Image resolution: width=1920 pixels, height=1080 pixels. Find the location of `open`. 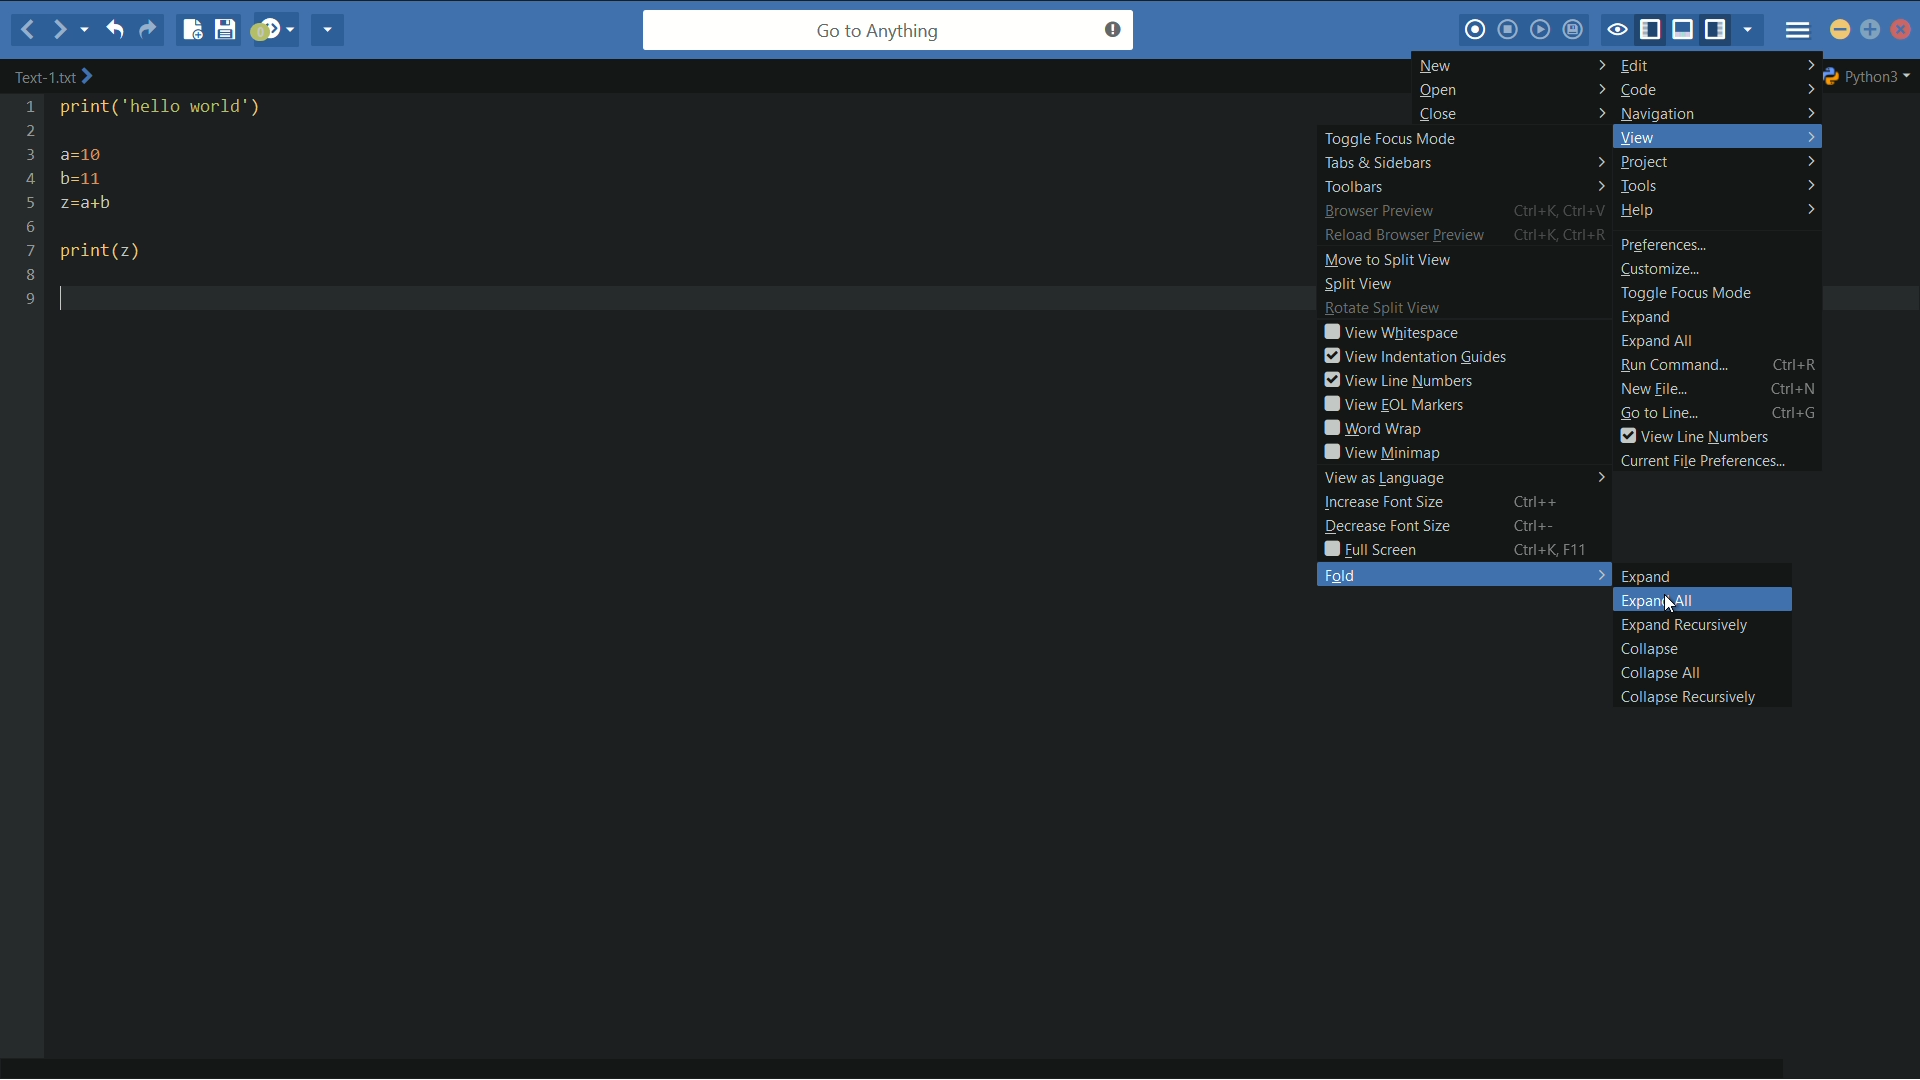

open is located at coordinates (1510, 92).